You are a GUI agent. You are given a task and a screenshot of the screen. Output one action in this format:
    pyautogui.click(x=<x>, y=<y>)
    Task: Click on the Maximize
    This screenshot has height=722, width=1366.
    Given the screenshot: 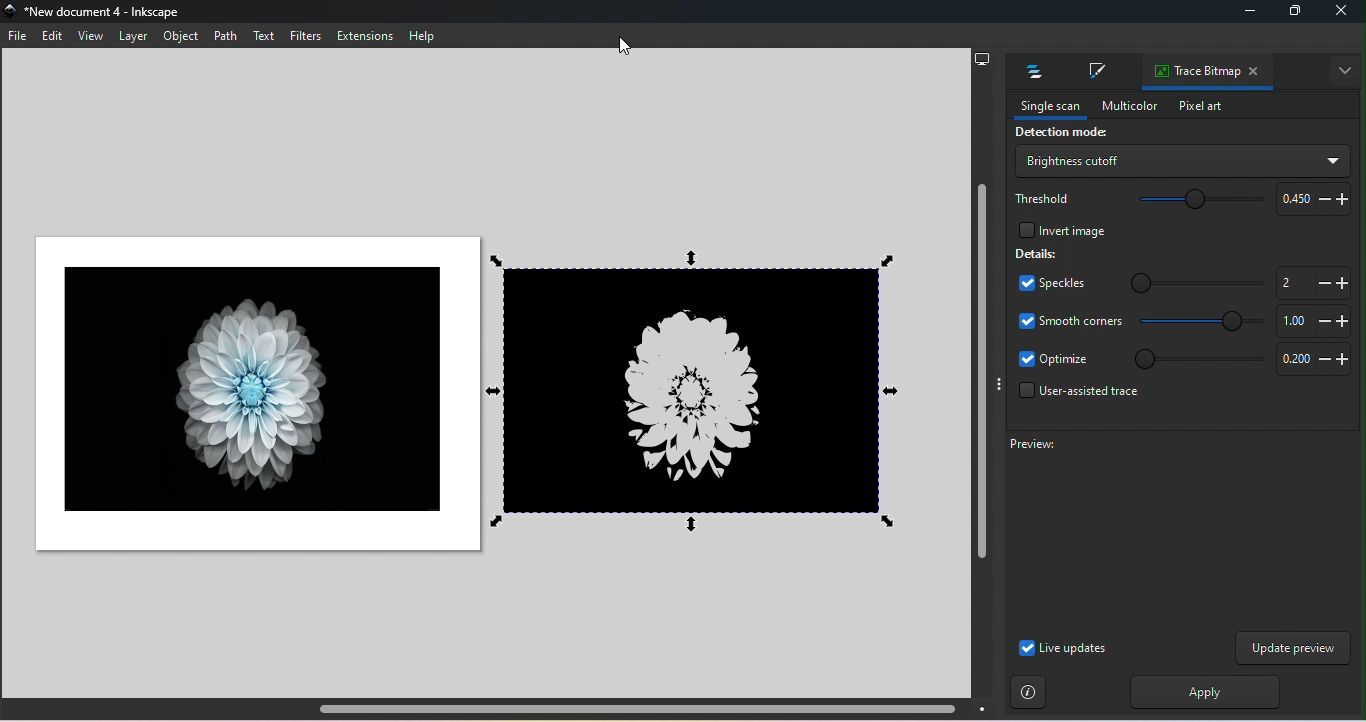 What is the action you would take?
    pyautogui.click(x=1292, y=14)
    